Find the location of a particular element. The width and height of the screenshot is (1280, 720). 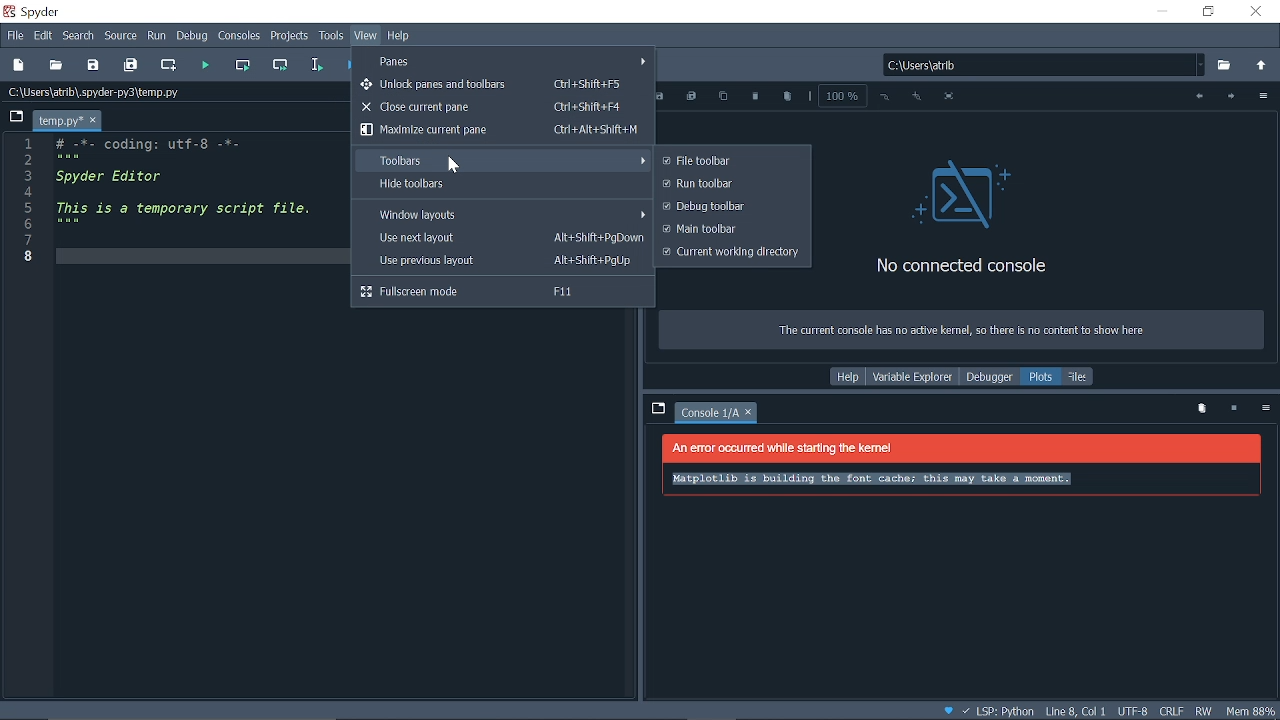

Main toolbar is located at coordinates (730, 229).